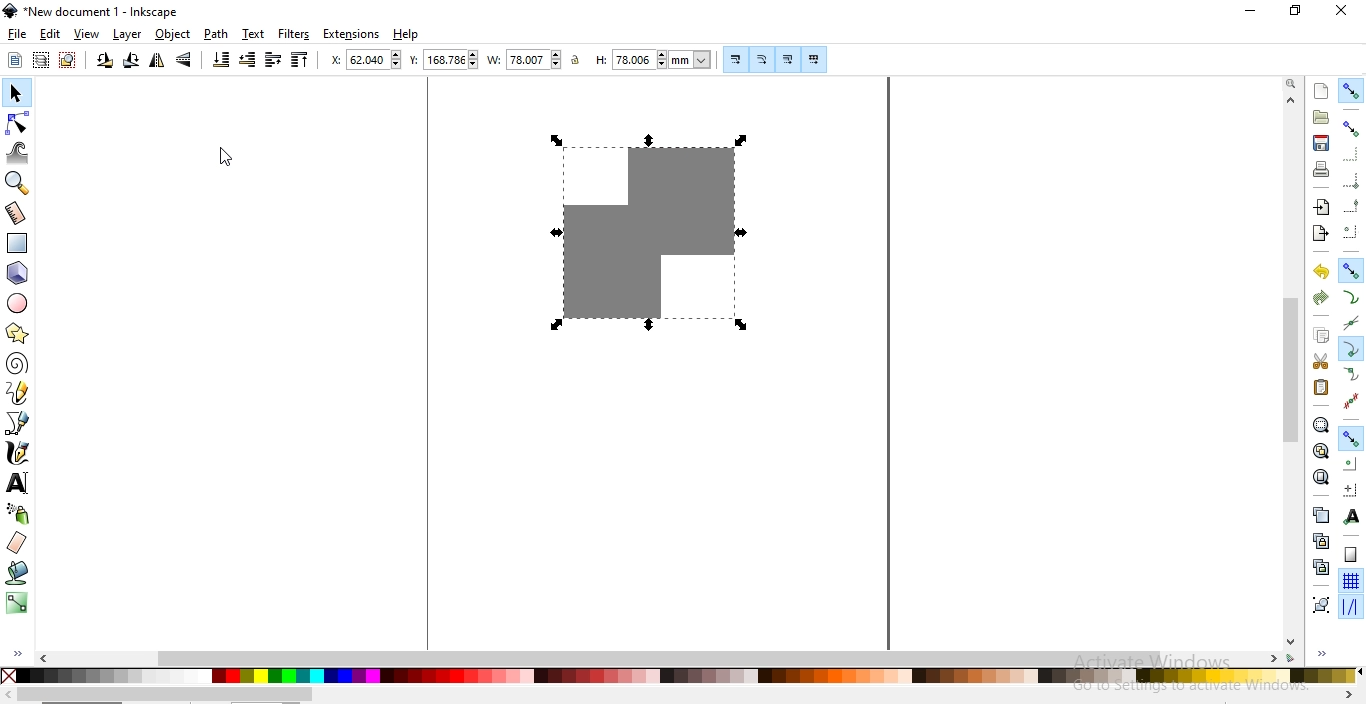  What do you see at coordinates (157, 62) in the screenshot?
I see `flip horizontal` at bounding box center [157, 62].